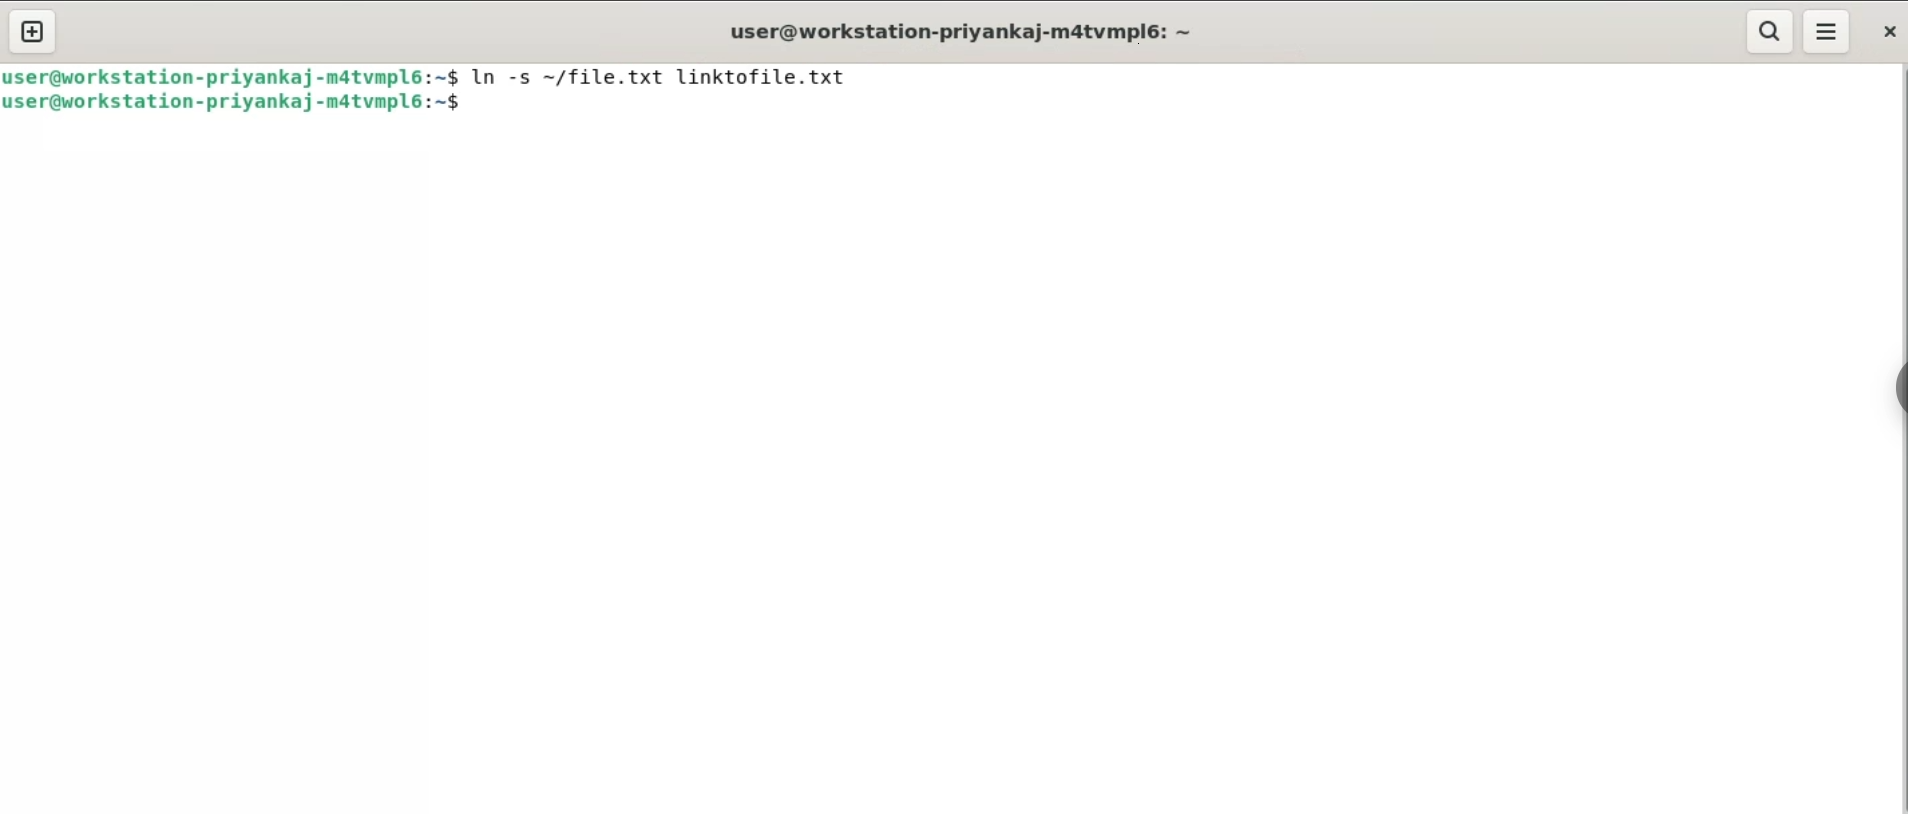  Describe the element at coordinates (1894, 384) in the screenshot. I see `sidebar` at that location.